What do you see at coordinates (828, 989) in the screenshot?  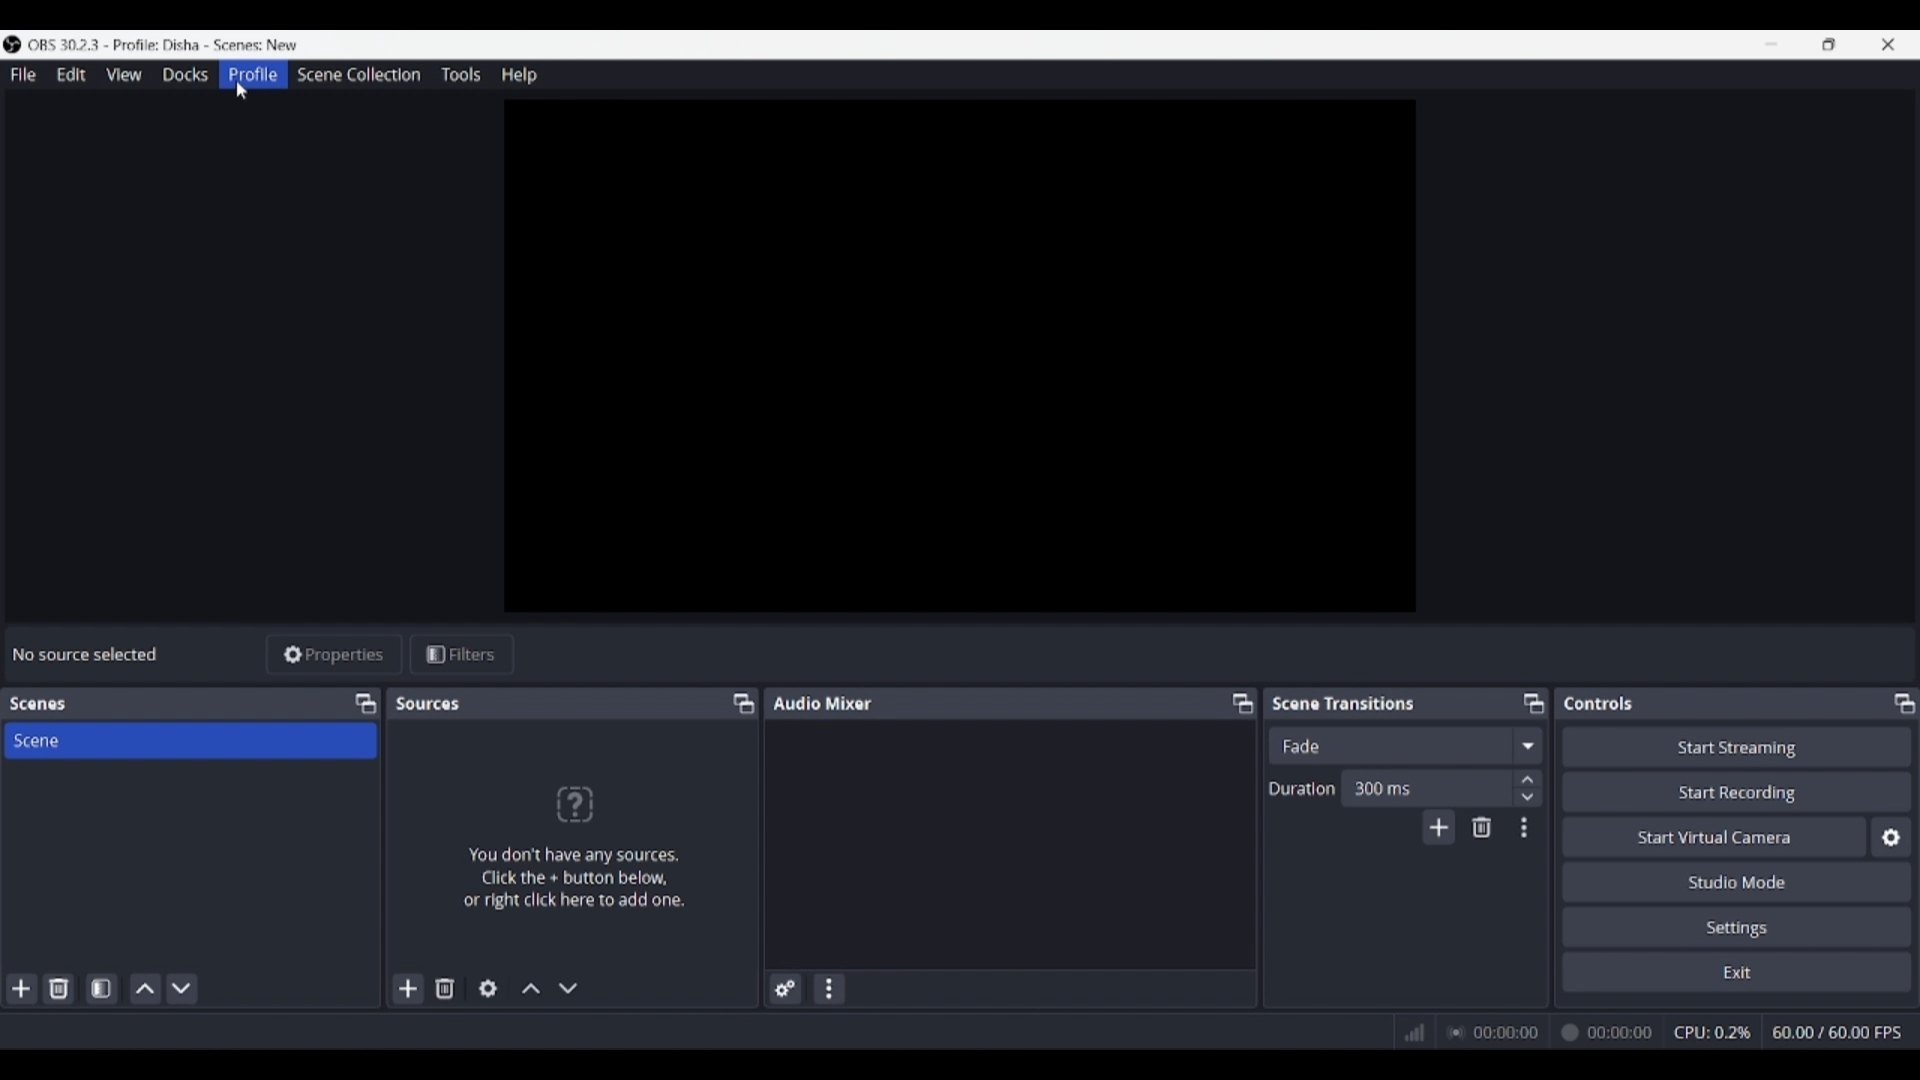 I see `Audio mixer menu` at bounding box center [828, 989].